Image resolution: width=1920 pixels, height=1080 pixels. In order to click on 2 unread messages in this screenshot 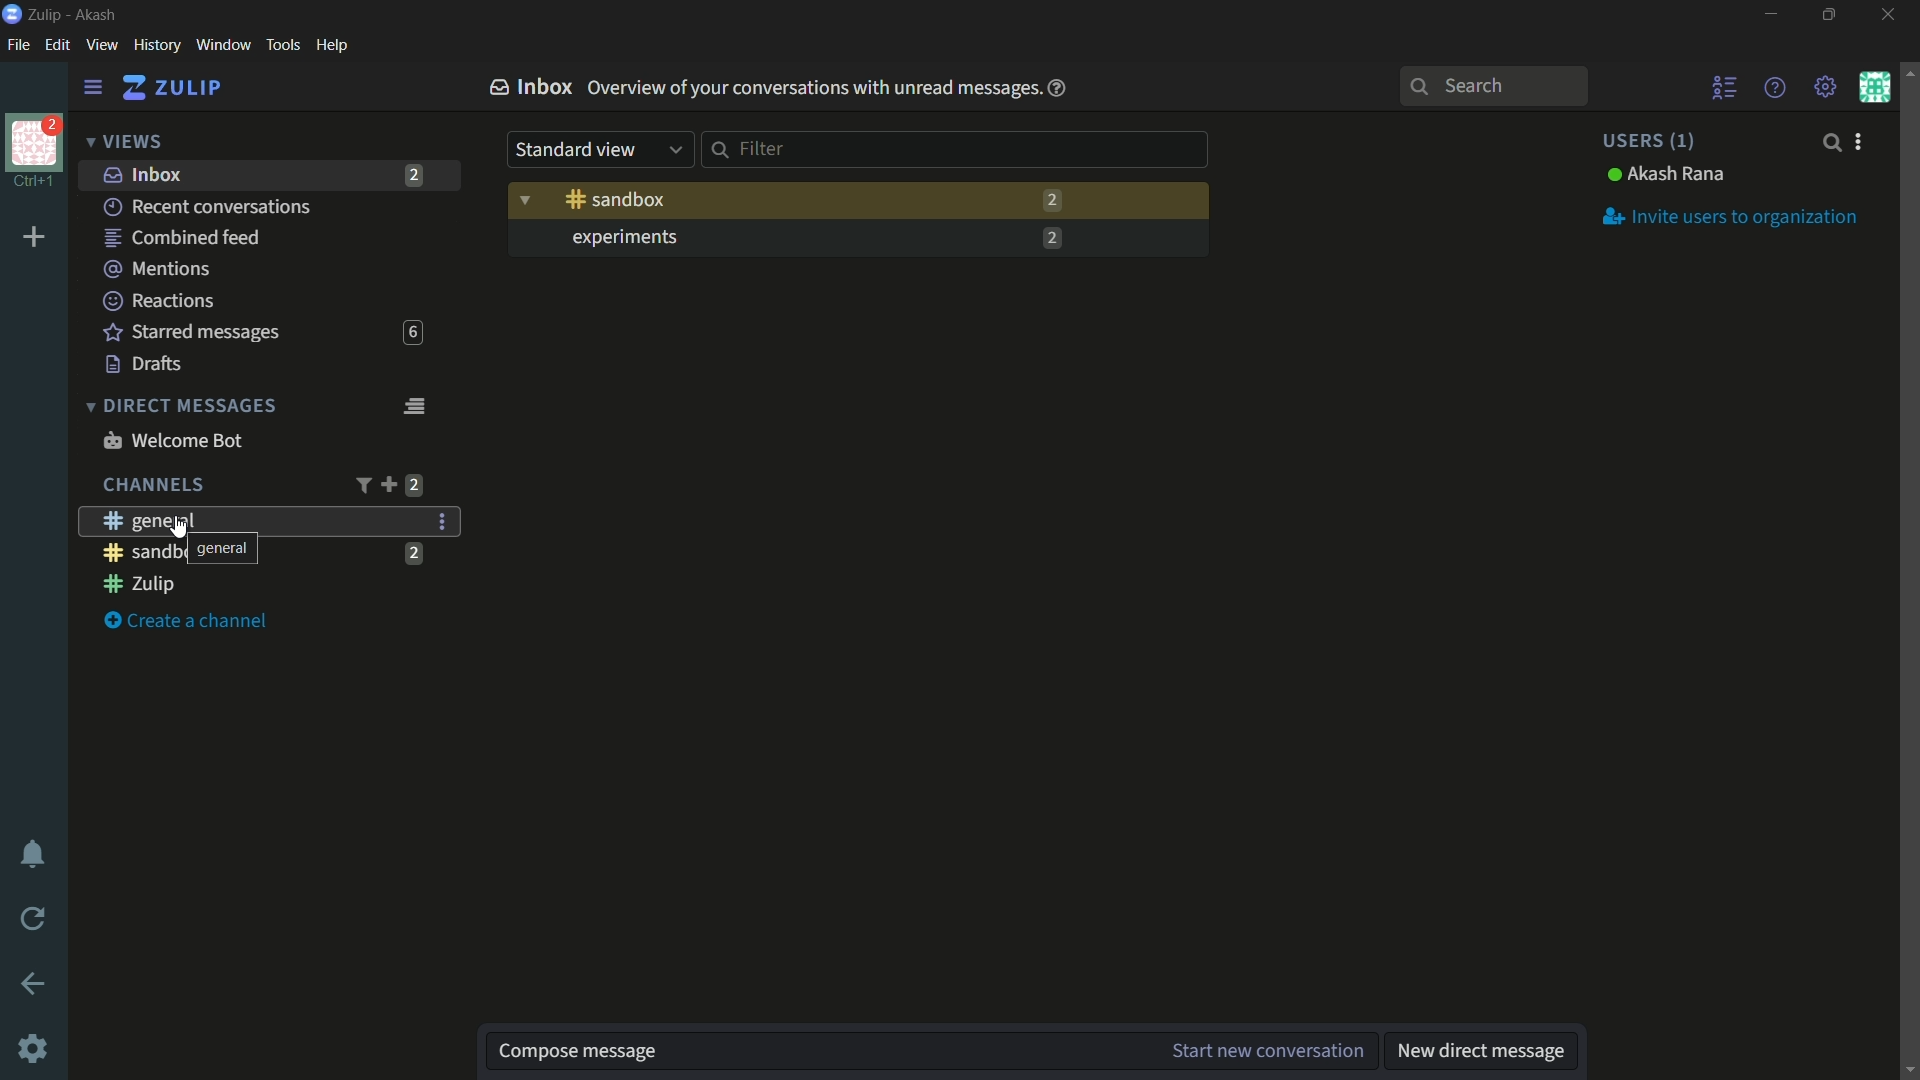, I will do `click(415, 553)`.